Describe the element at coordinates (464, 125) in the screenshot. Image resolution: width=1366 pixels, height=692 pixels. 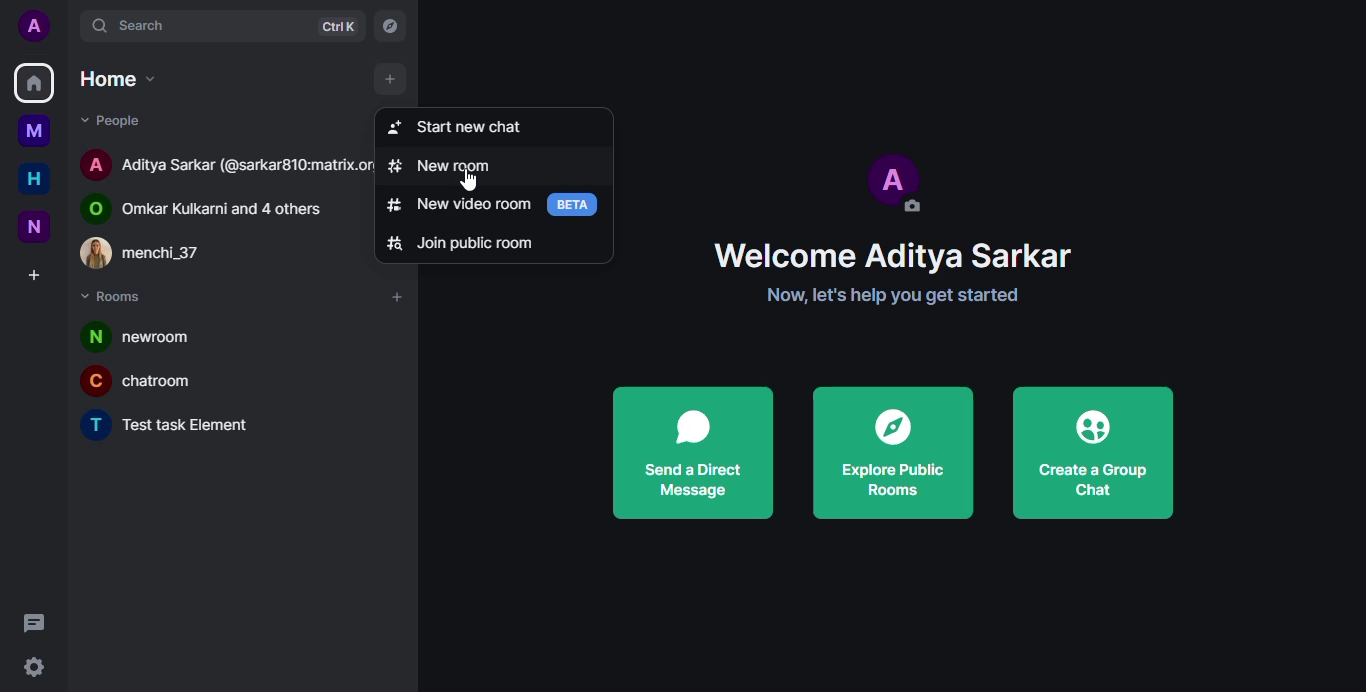
I see `start new chat` at that location.